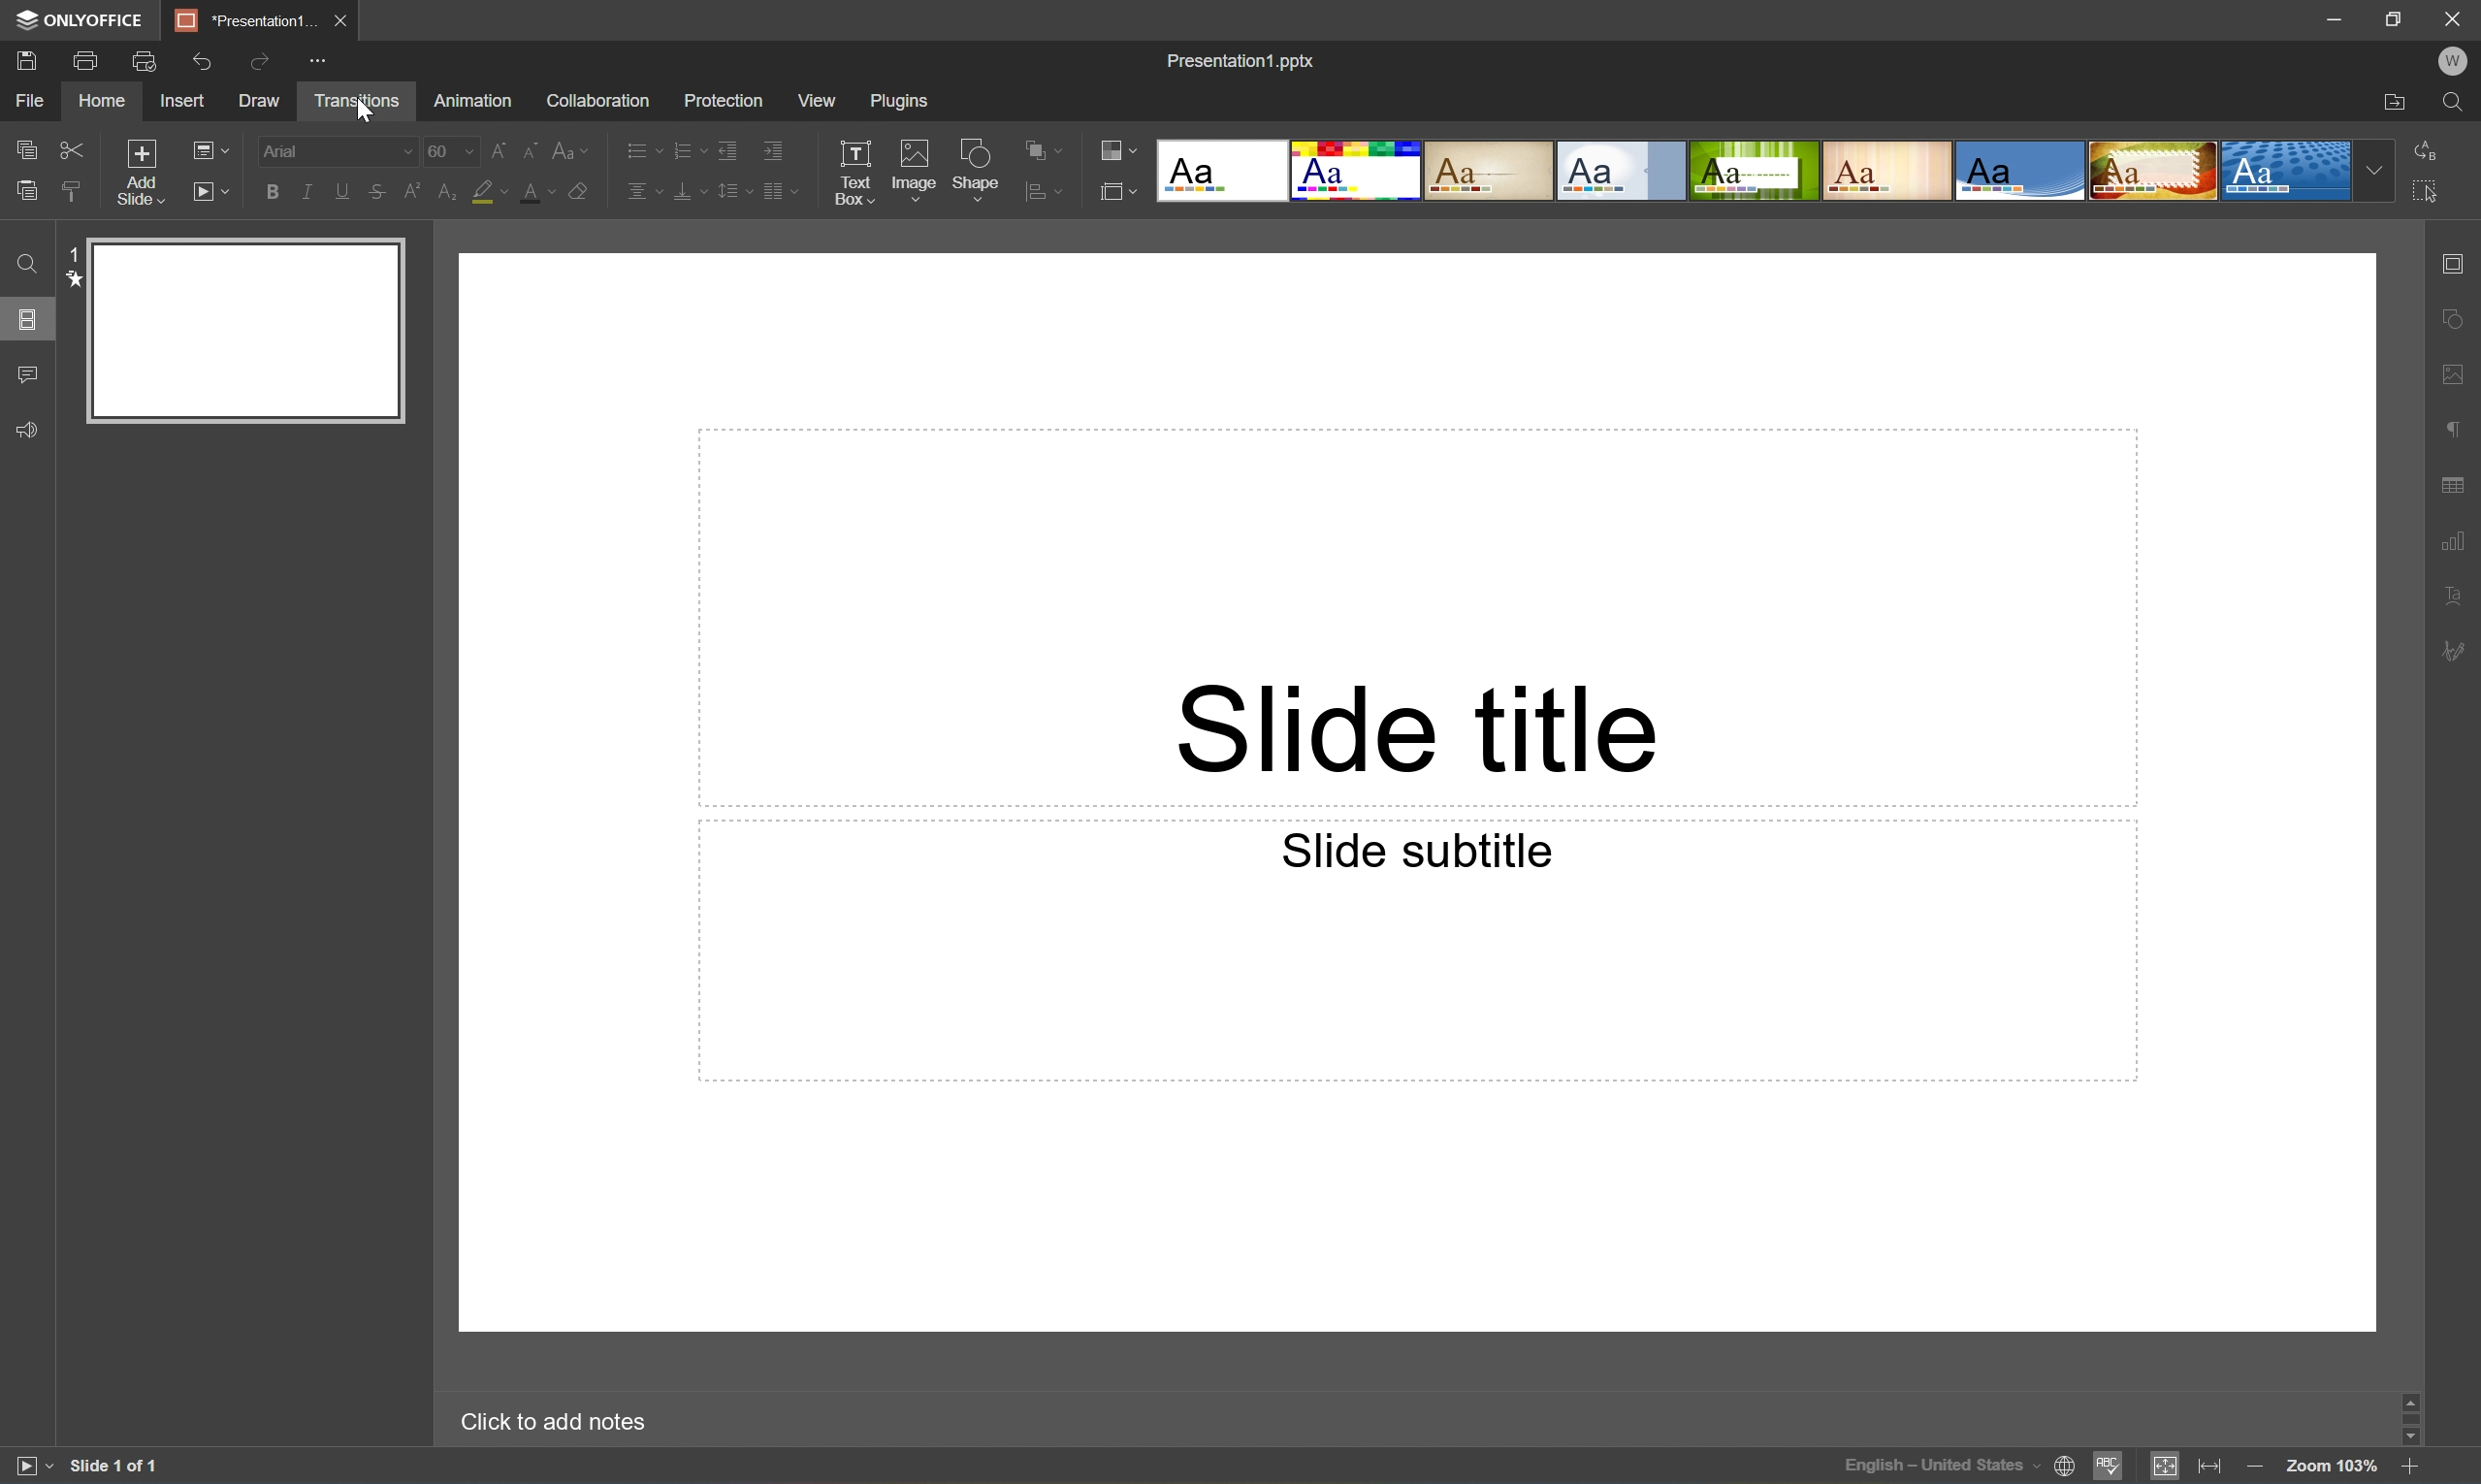 The width and height of the screenshot is (2481, 1484). I want to click on Scroll Up, so click(2405, 1393).